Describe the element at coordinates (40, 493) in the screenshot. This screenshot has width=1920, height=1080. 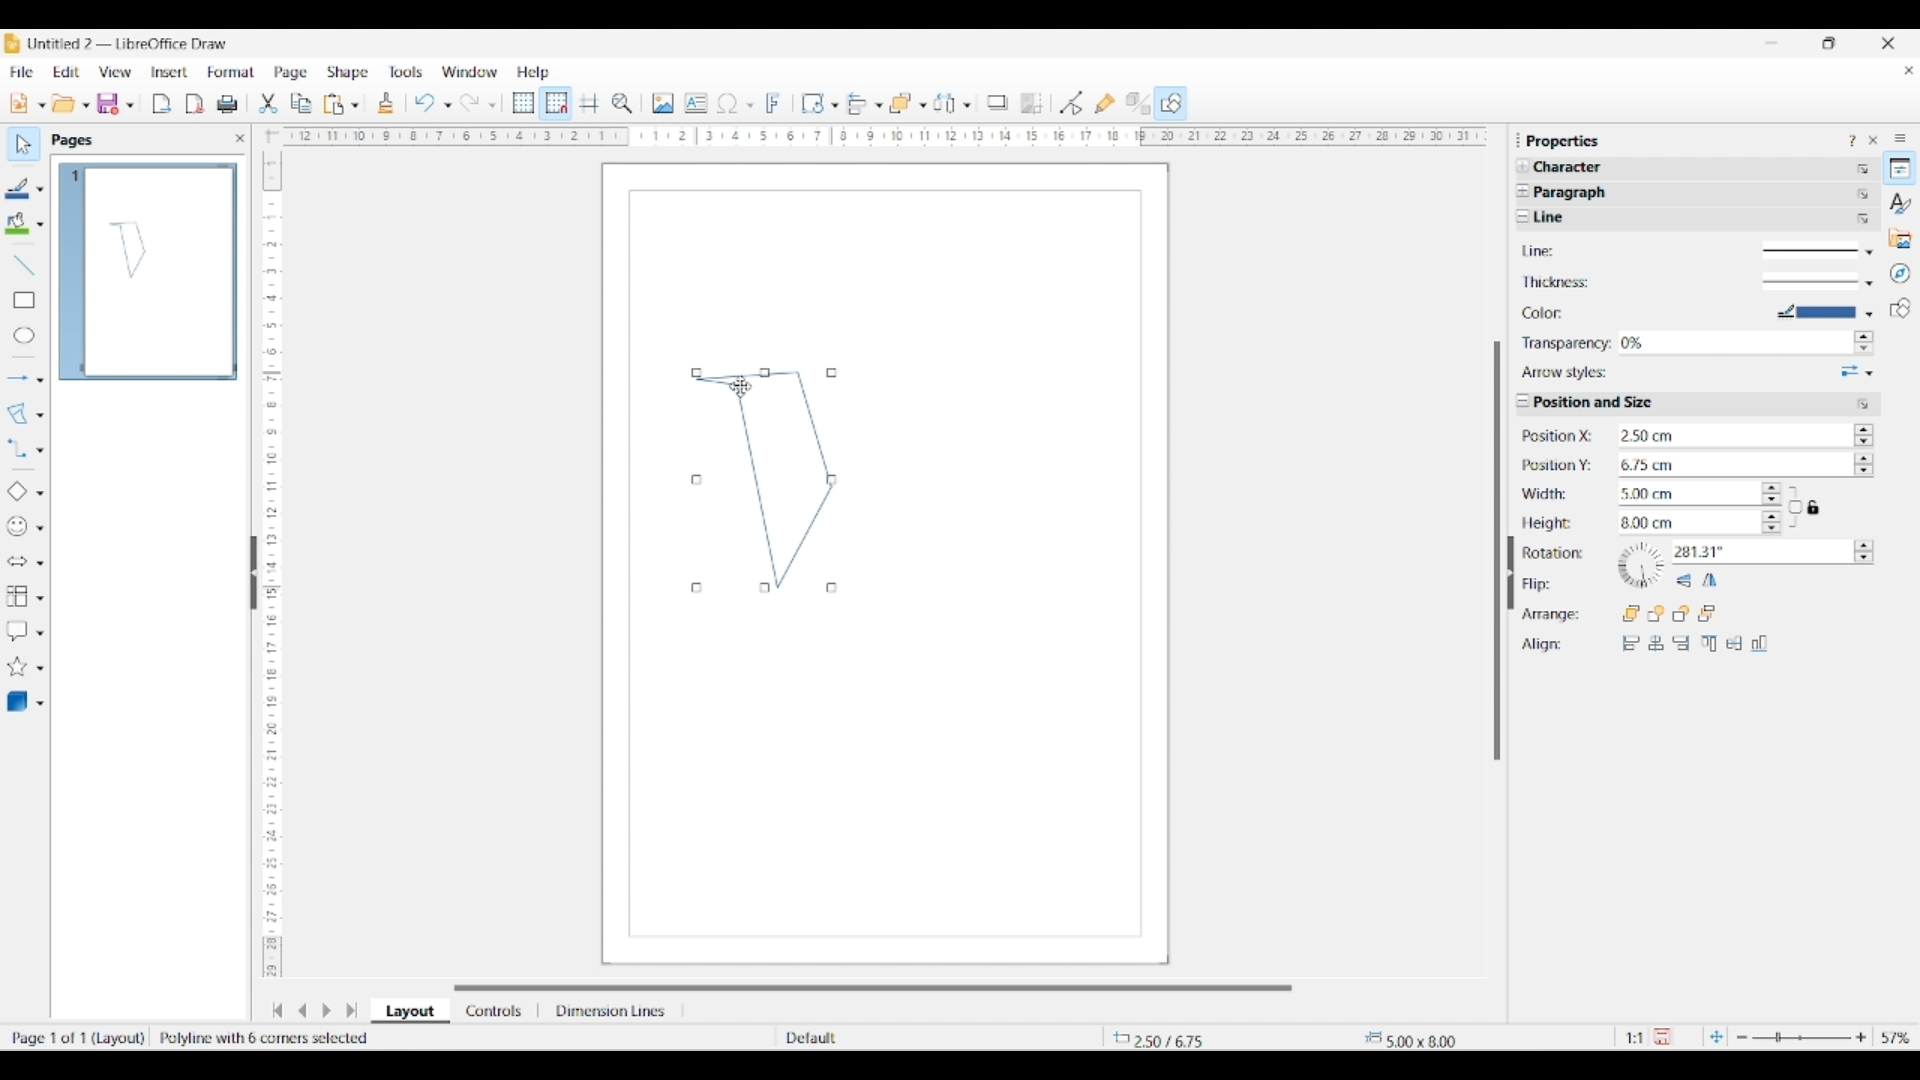
I see `Basic shape options` at that location.